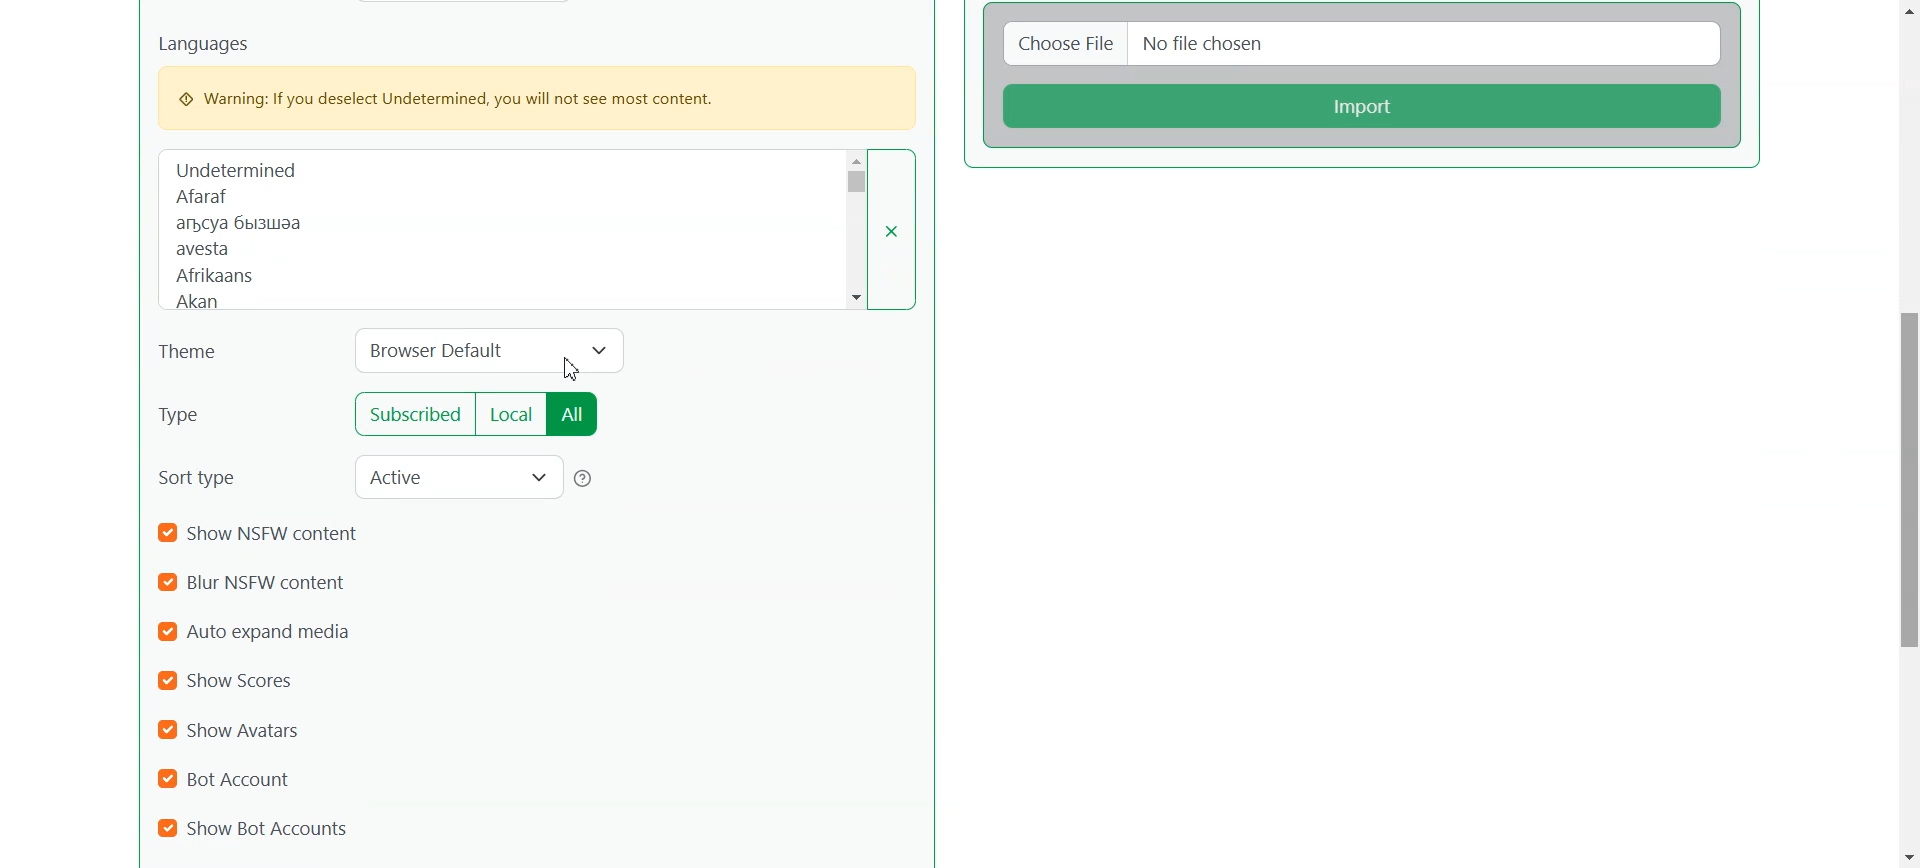  What do you see at coordinates (585, 479) in the screenshot?
I see `Sorting Help` at bounding box center [585, 479].